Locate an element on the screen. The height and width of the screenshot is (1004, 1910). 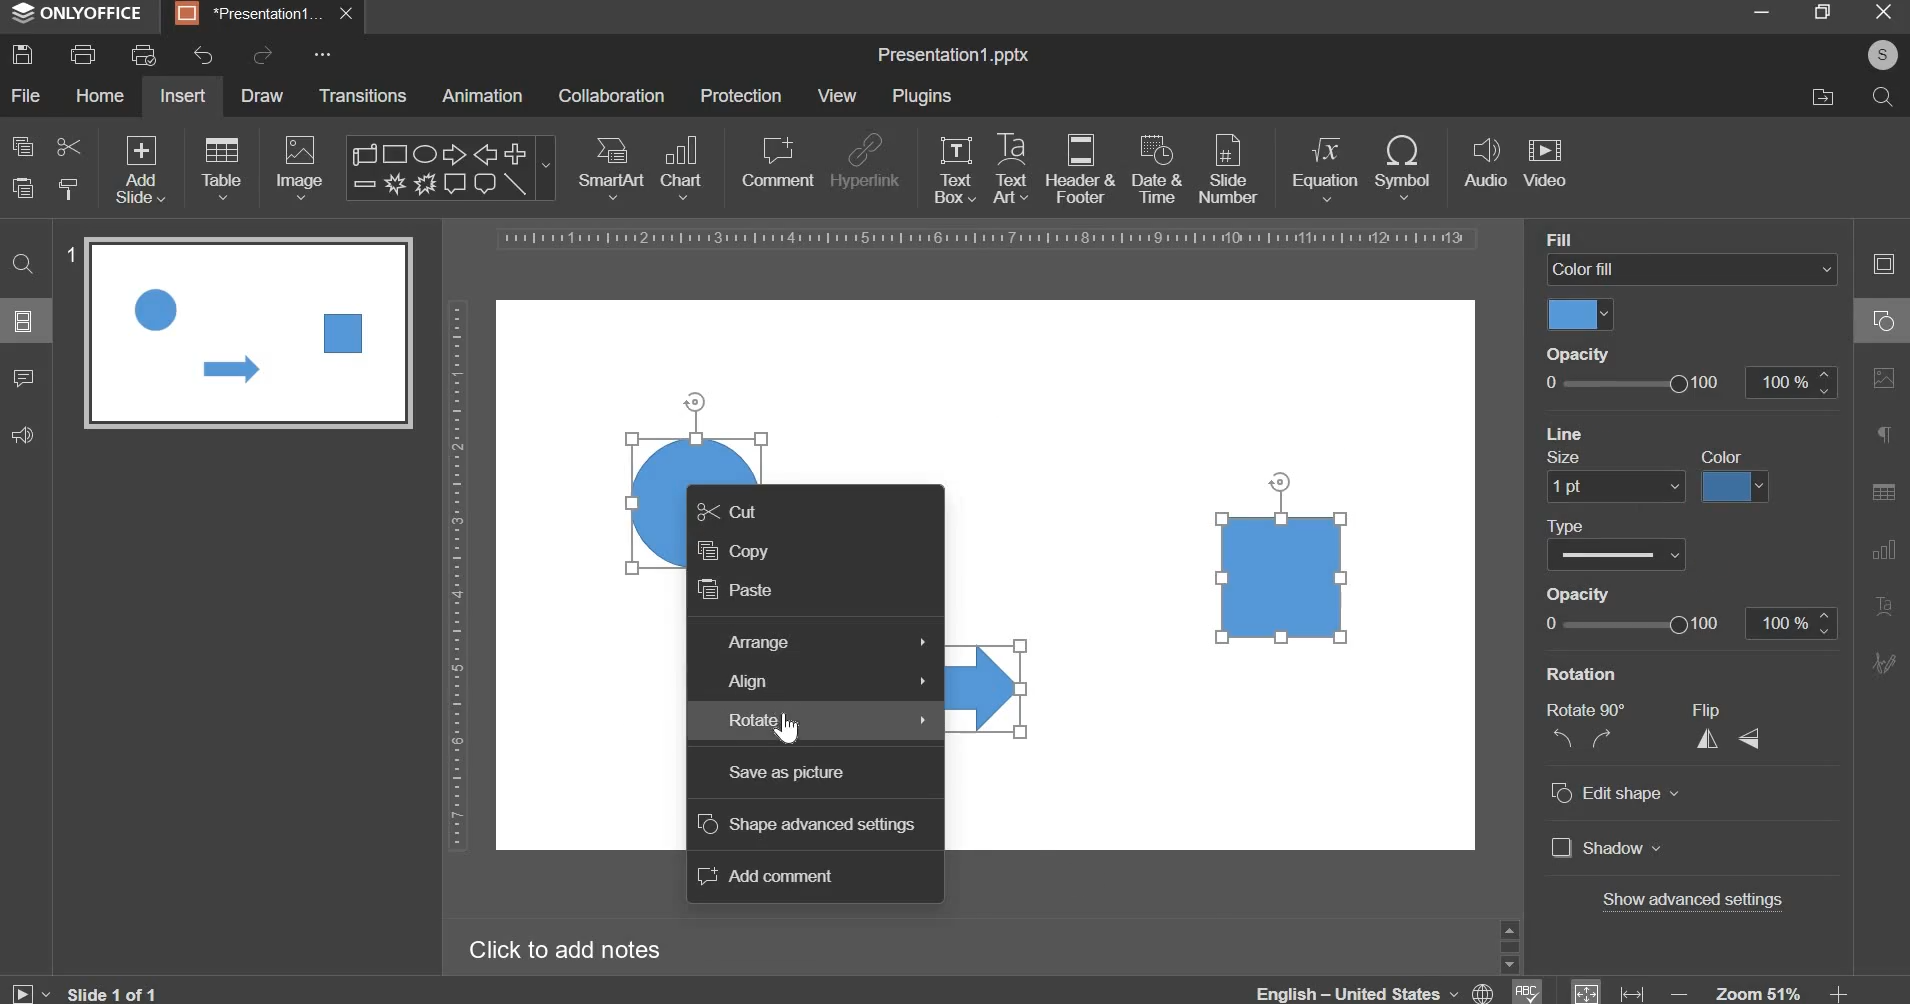
cut is located at coordinates (730, 514).